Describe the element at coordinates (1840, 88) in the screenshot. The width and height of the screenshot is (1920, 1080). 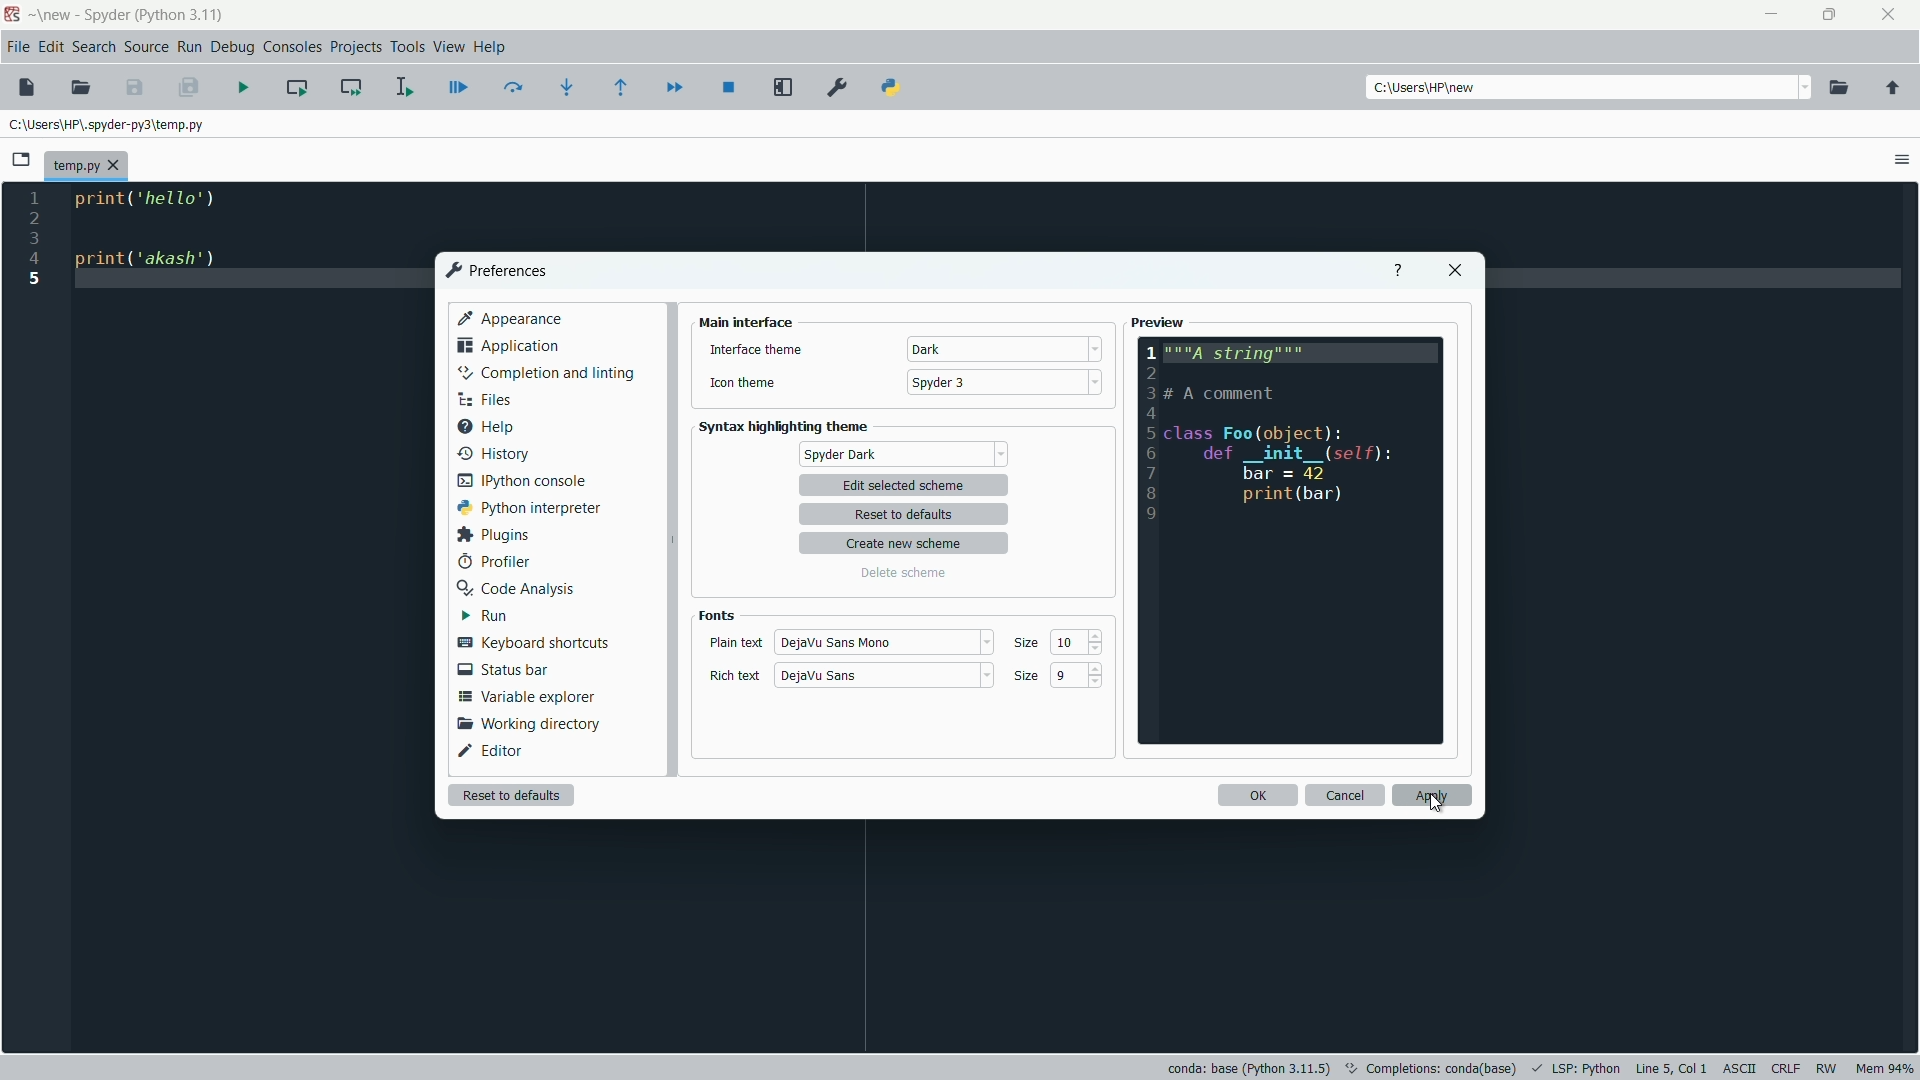
I see `browse directory` at that location.